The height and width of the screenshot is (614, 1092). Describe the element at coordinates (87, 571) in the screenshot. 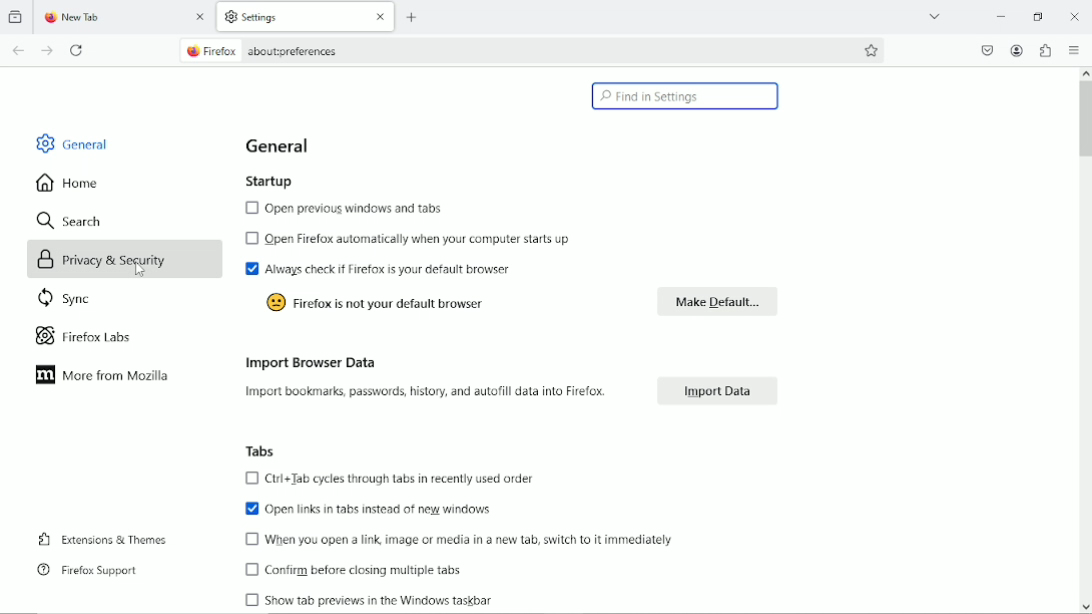

I see `firefox support` at that location.